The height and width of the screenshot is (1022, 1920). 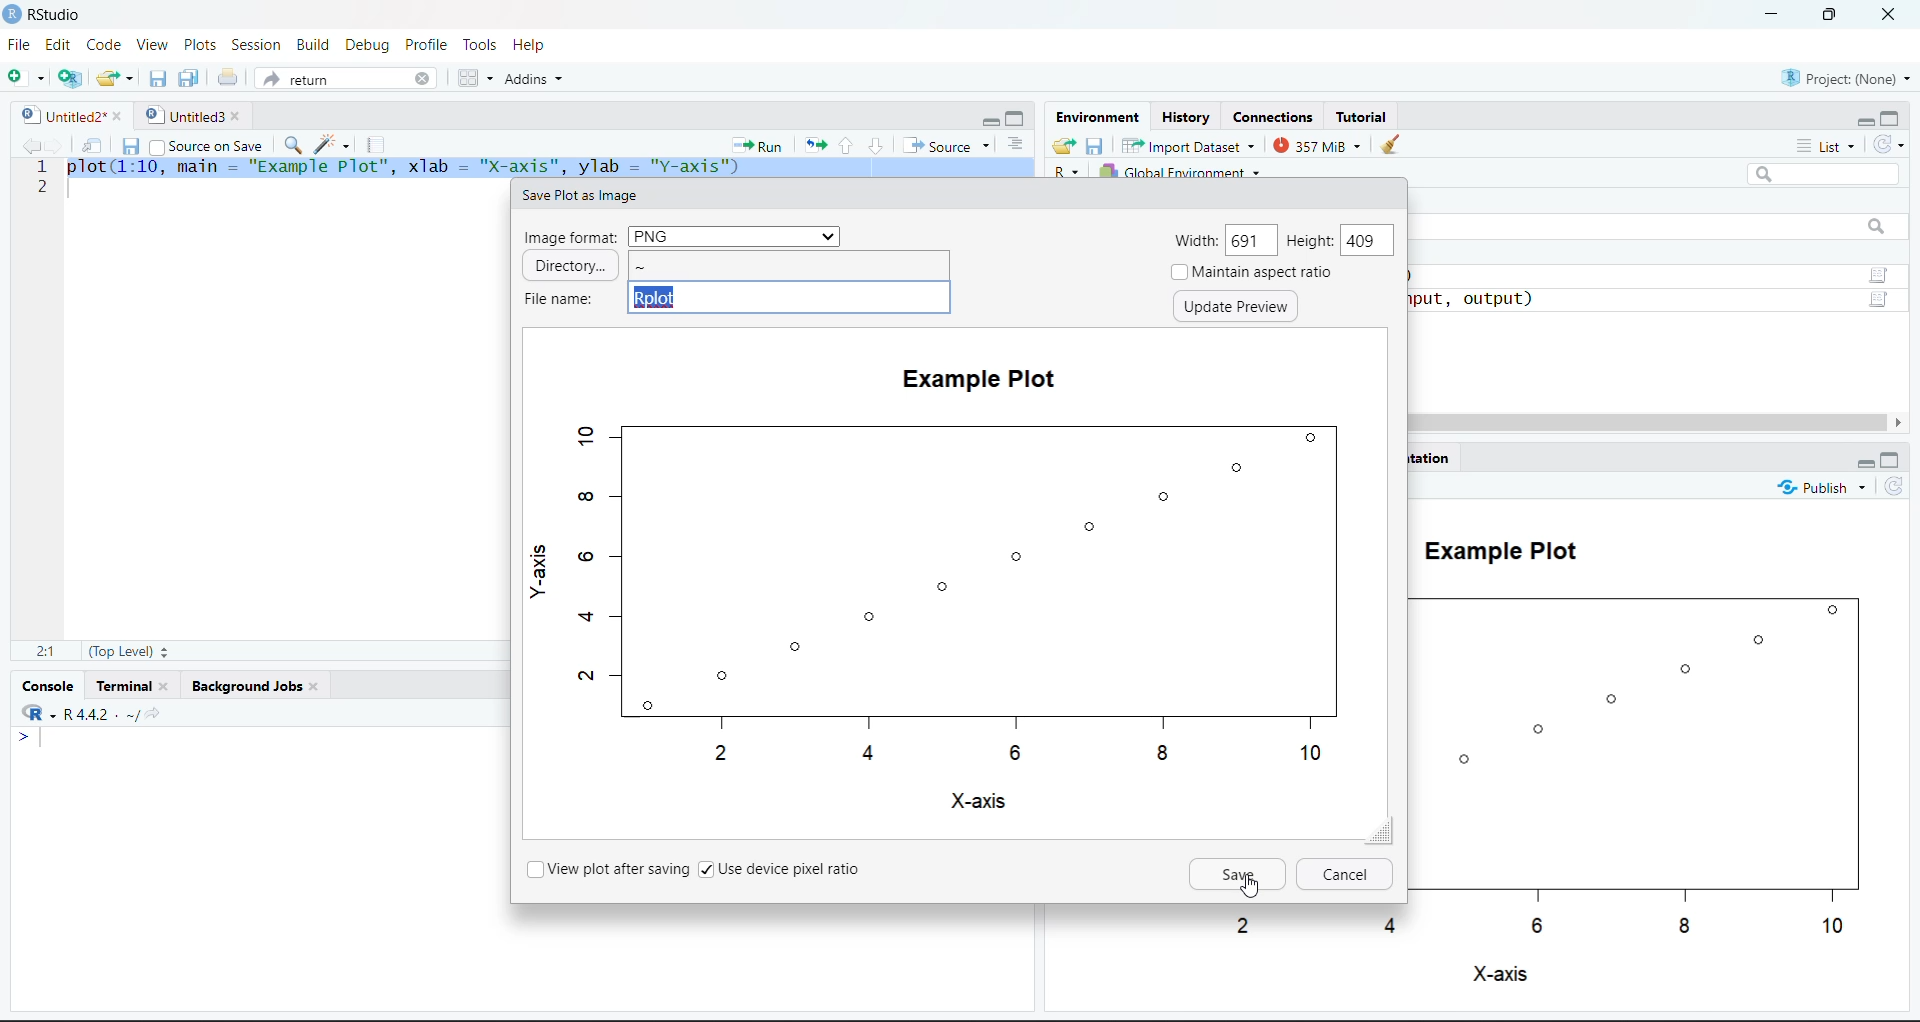 What do you see at coordinates (1891, 117) in the screenshot?
I see `Maximize/Restore` at bounding box center [1891, 117].